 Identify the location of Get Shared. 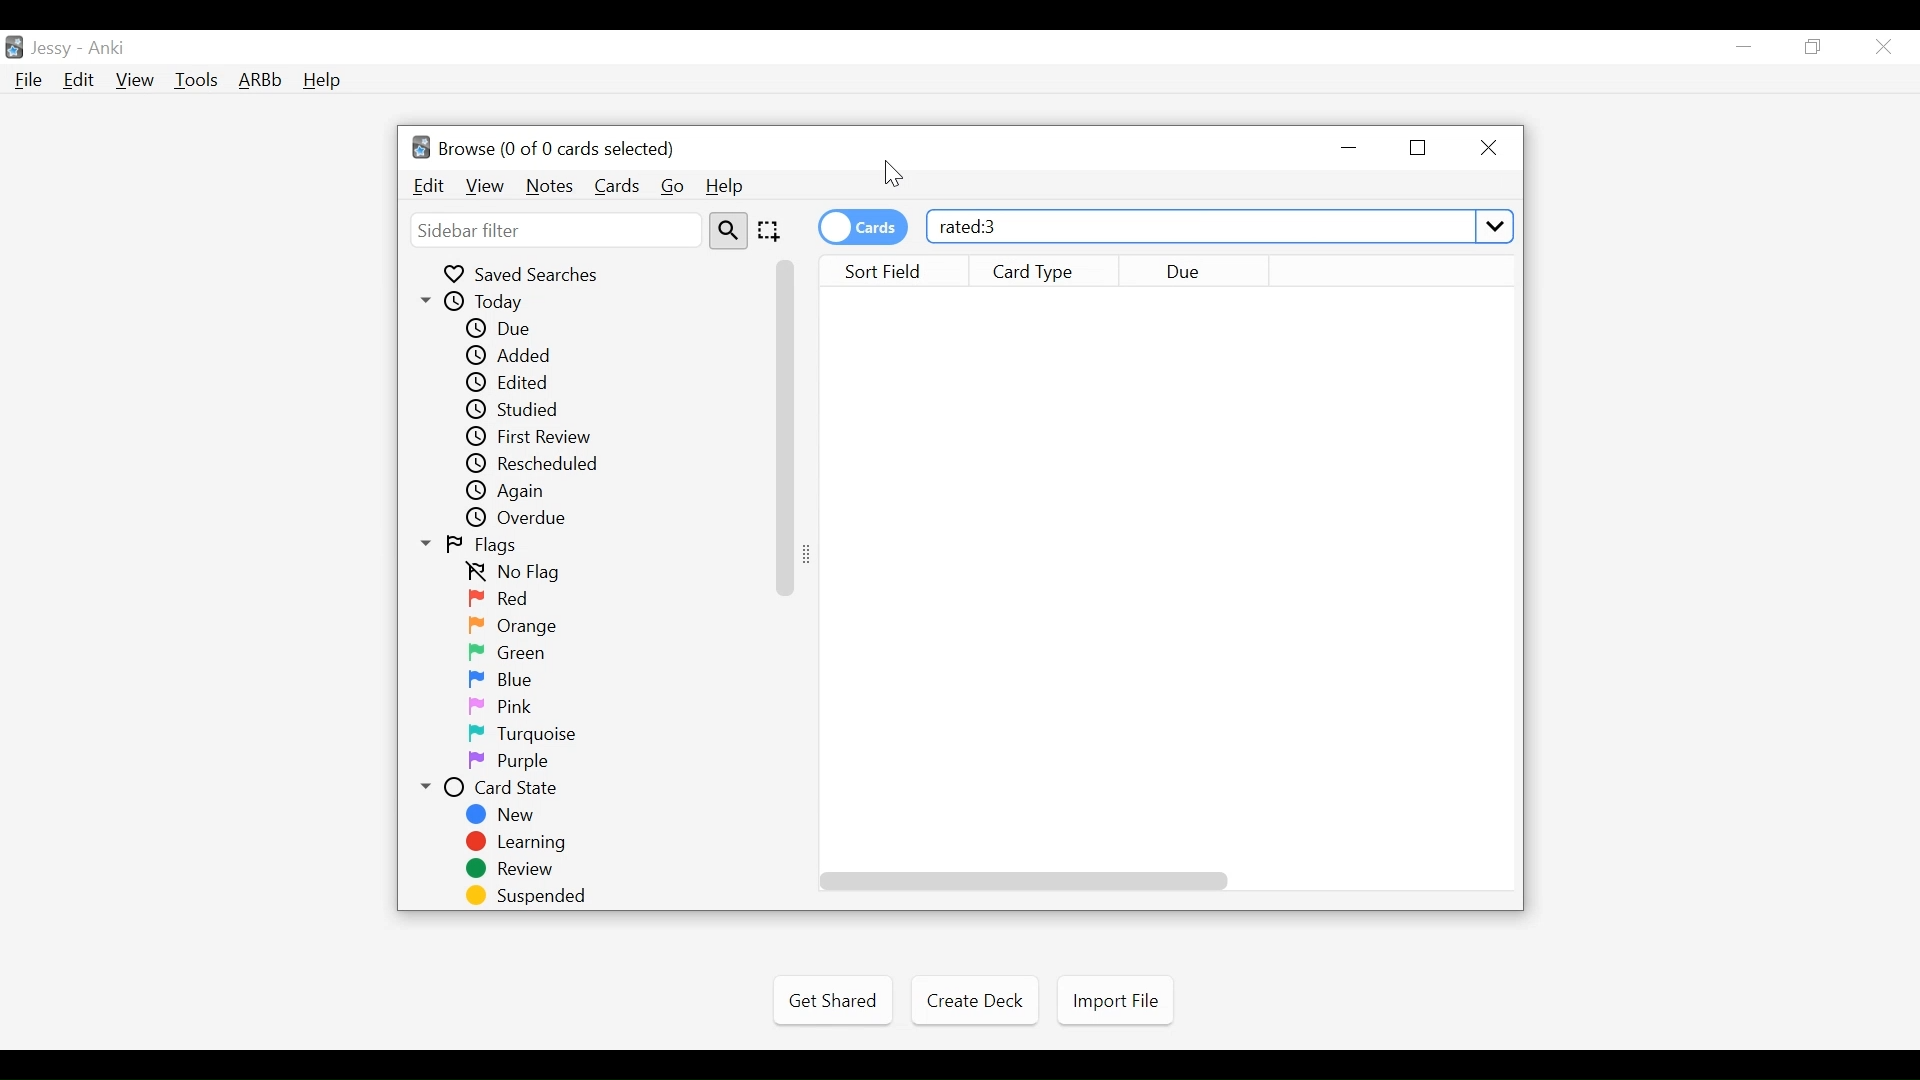
(833, 1000).